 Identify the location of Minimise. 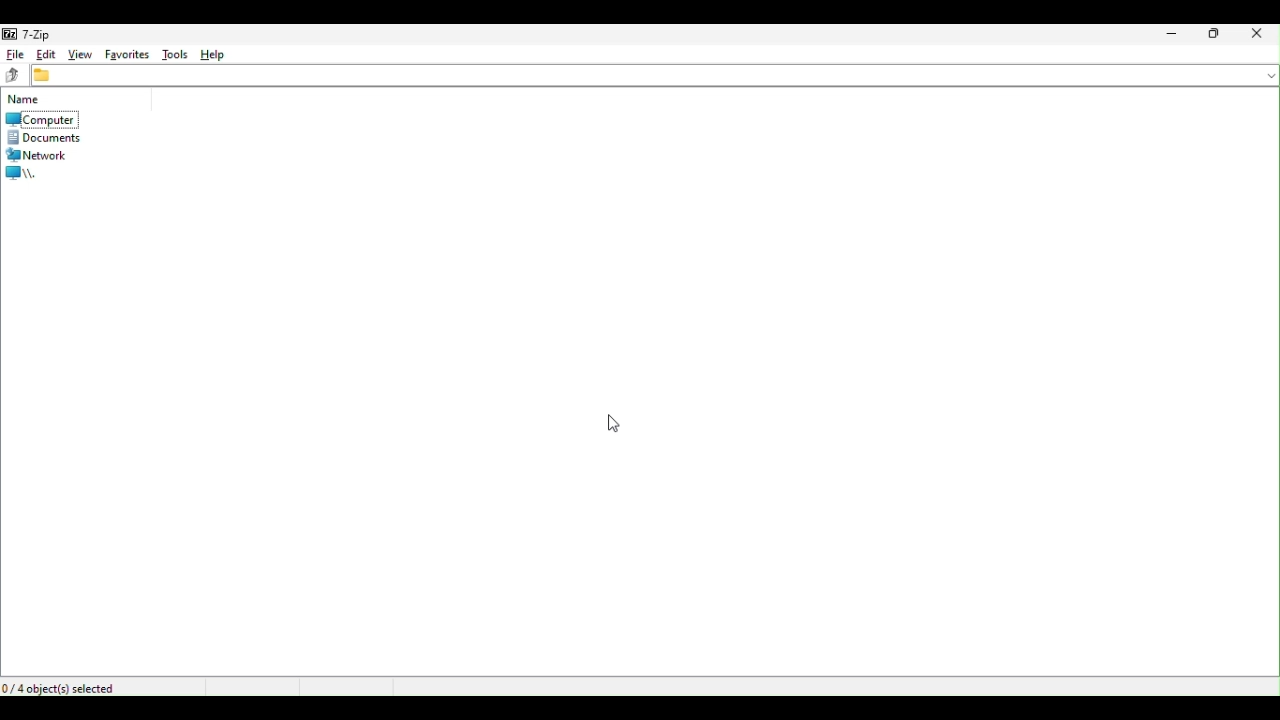
(1172, 35).